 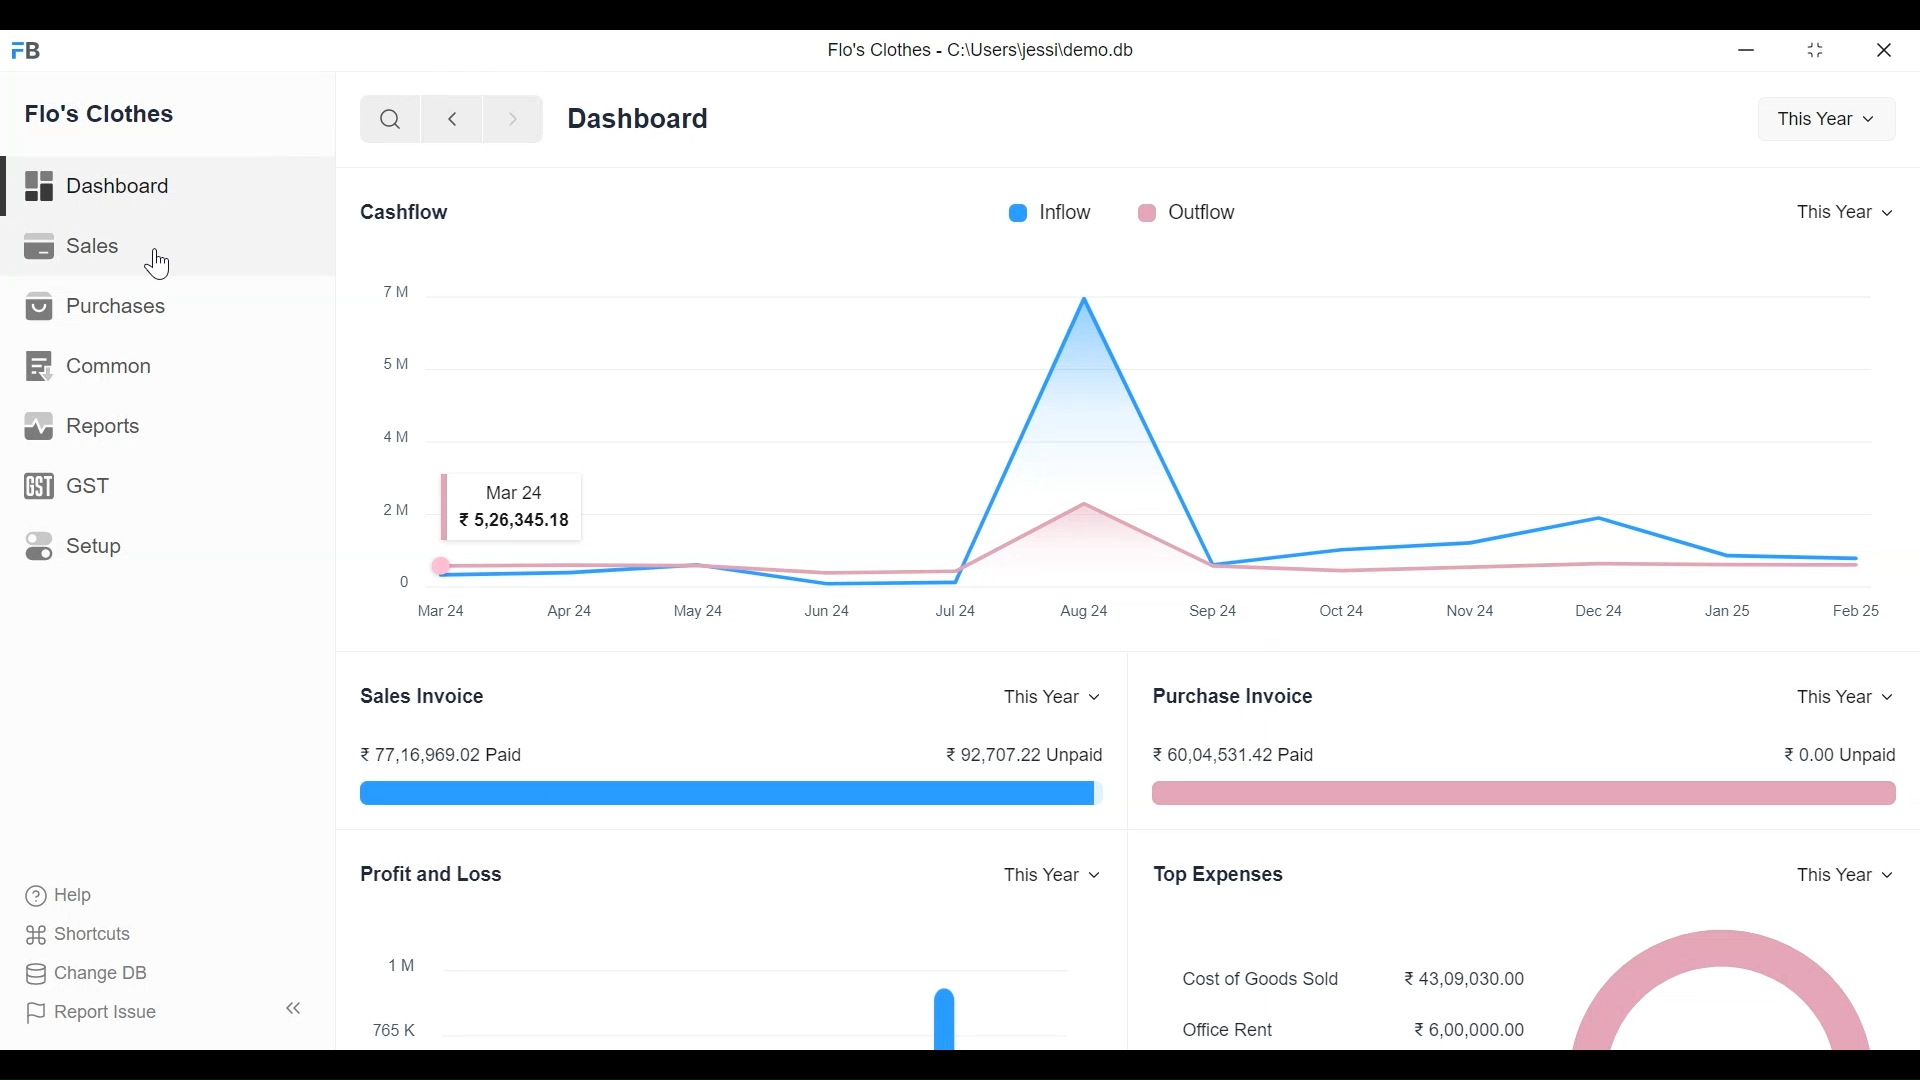 What do you see at coordinates (1267, 980) in the screenshot?
I see `Cost of Goods Sold` at bounding box center [1267, 980].